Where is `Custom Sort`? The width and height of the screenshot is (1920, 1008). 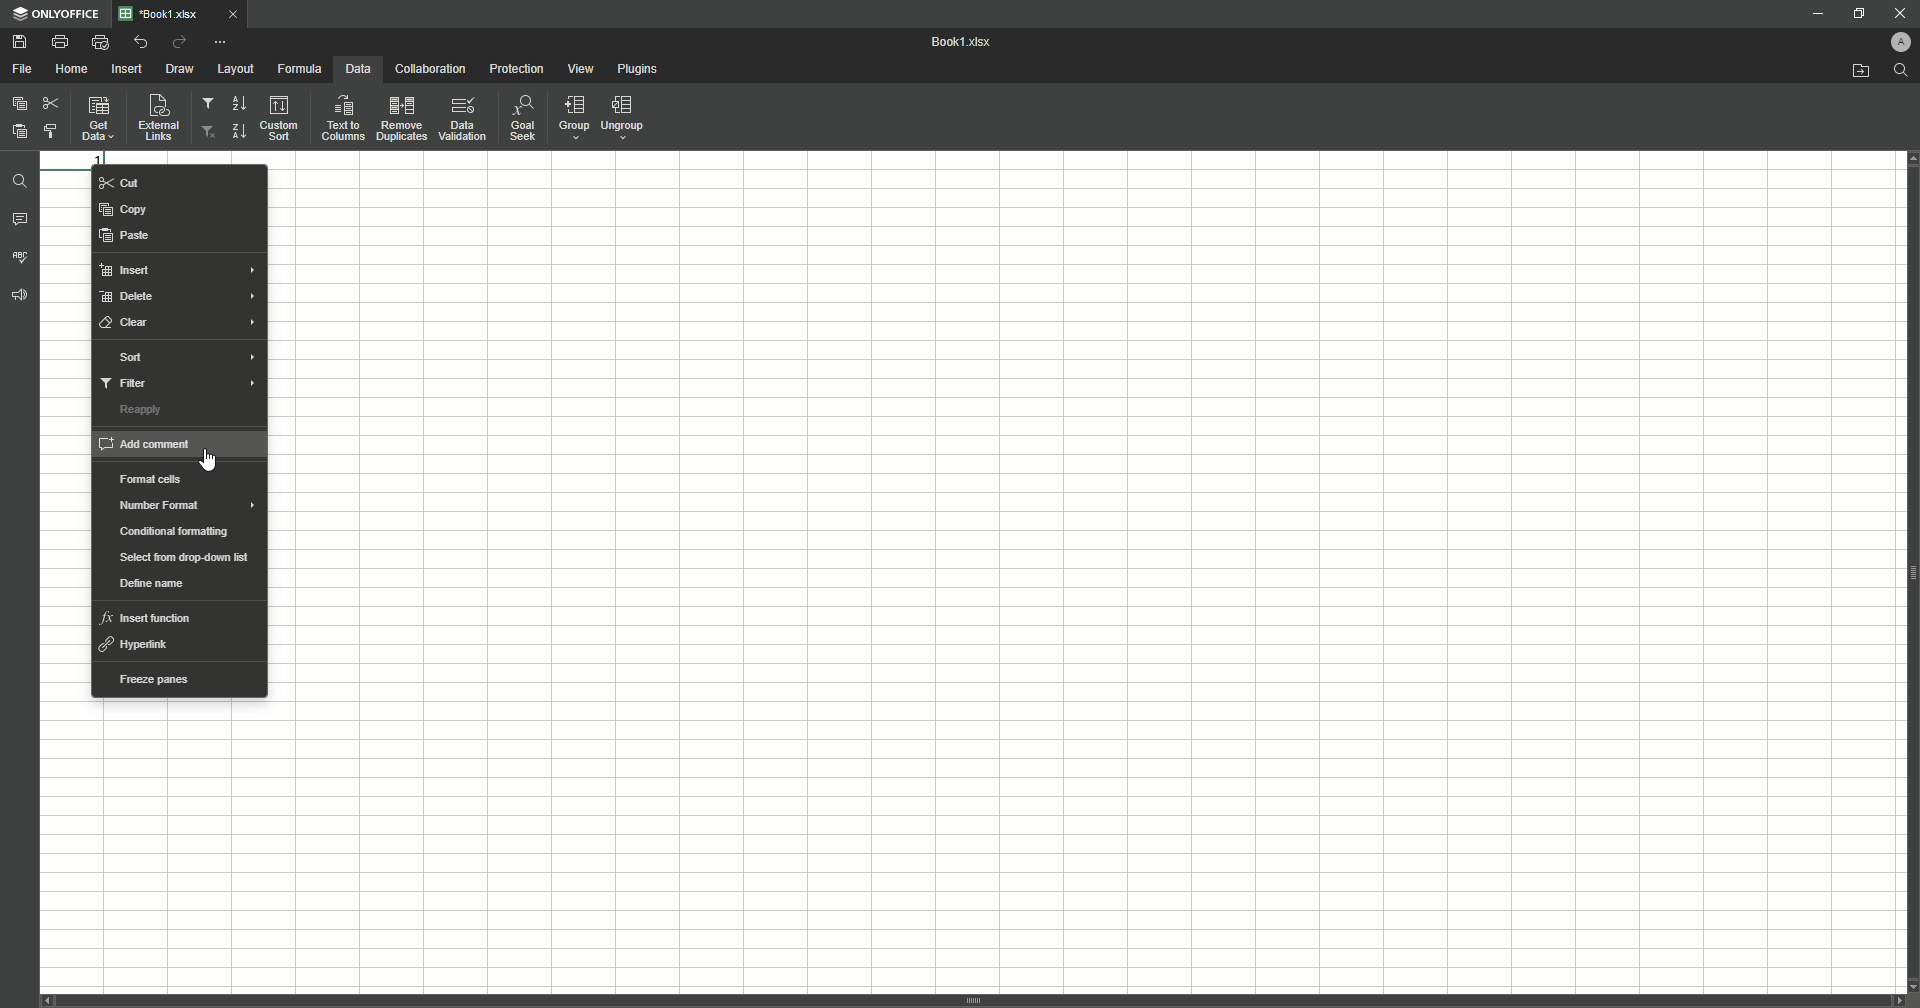 Custom Sort is located at coordinates (281, 119).